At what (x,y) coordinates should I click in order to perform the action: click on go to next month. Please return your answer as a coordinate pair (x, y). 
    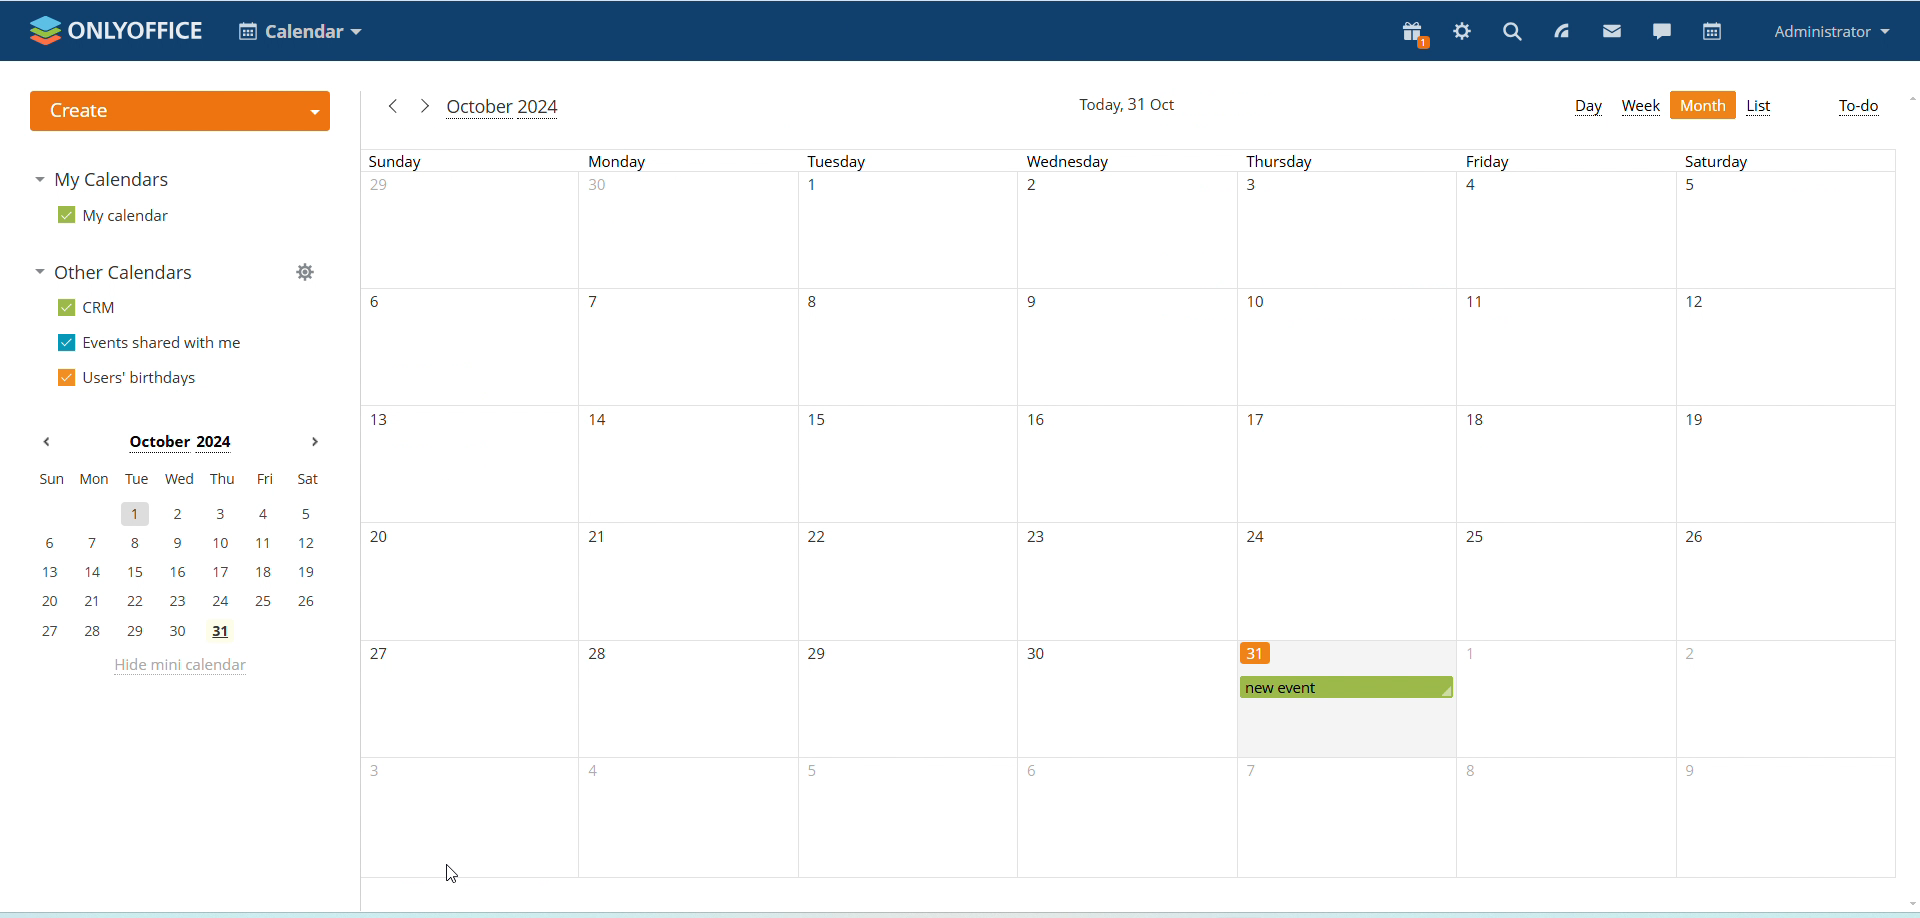
    Looking at the image, I should click on (423, 106).